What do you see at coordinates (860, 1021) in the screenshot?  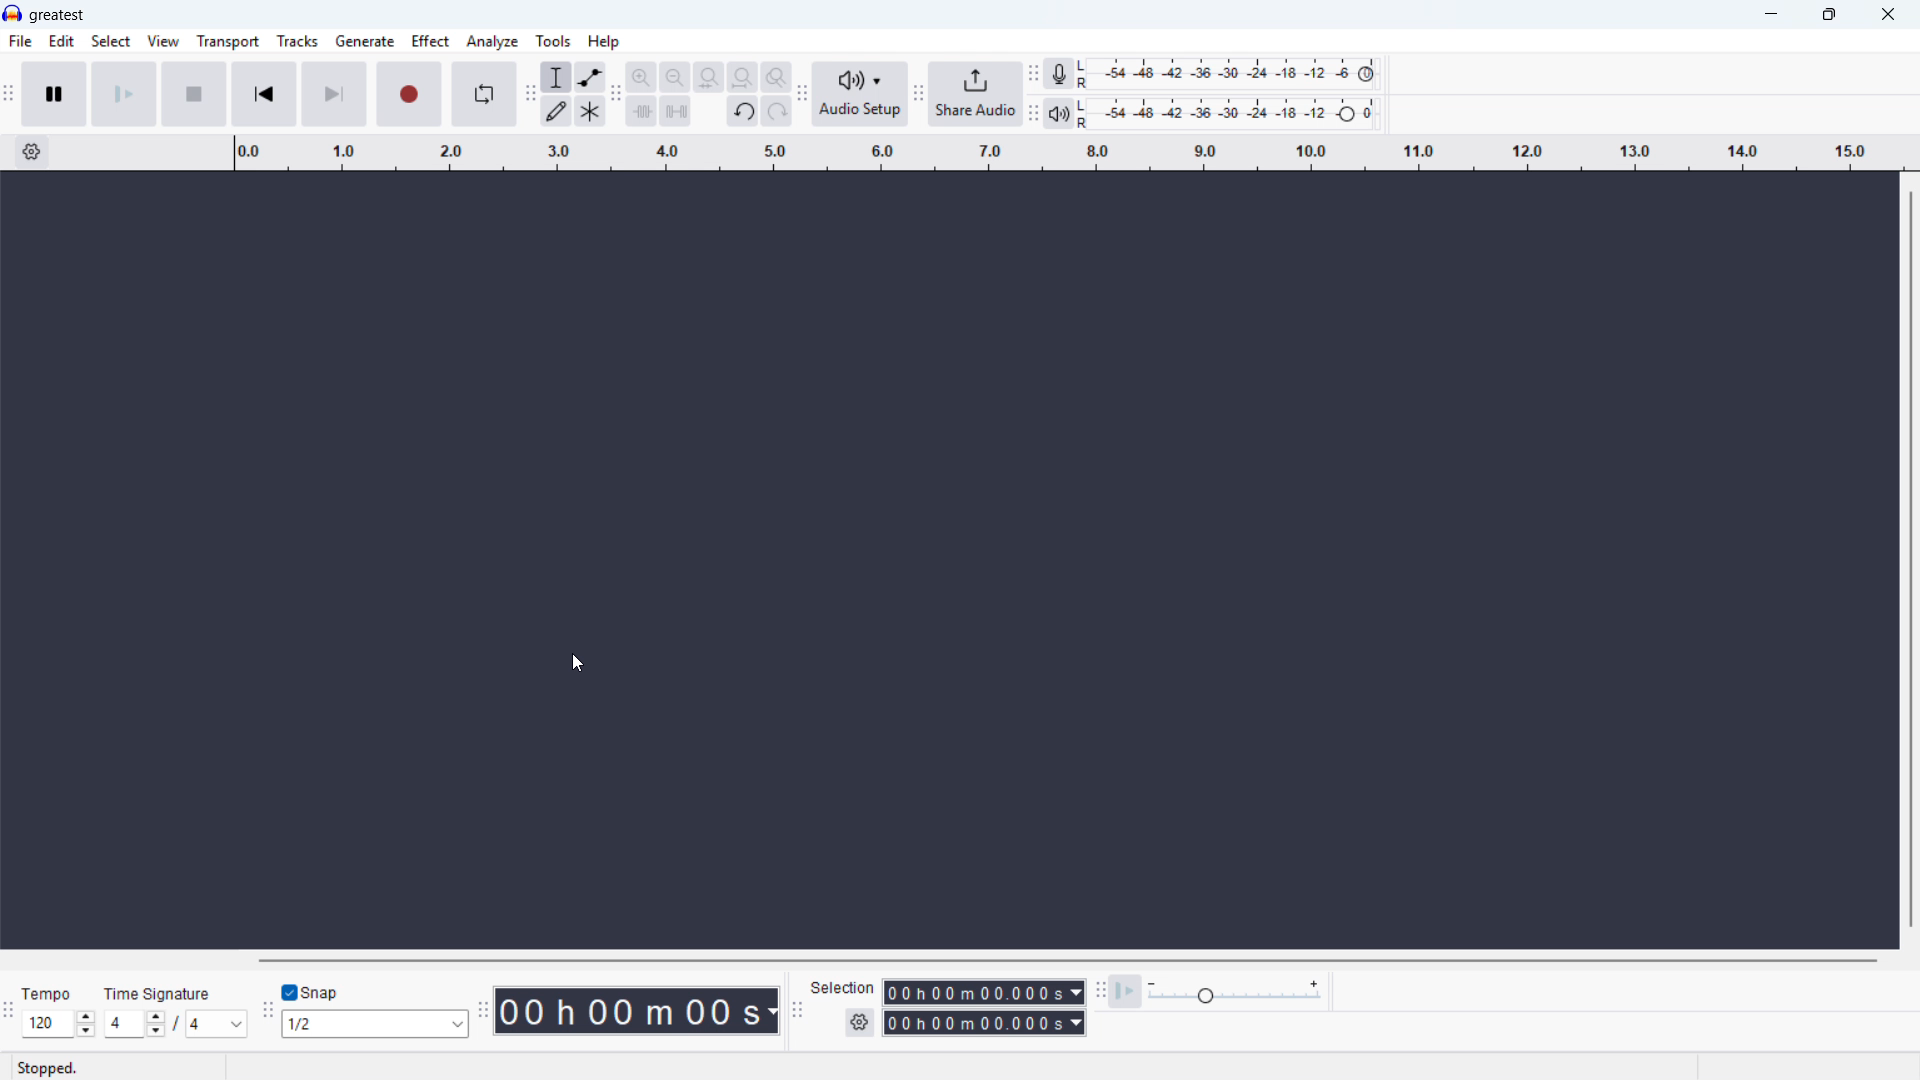 I see `Selection settings ` at bounding box center [860, 1021].